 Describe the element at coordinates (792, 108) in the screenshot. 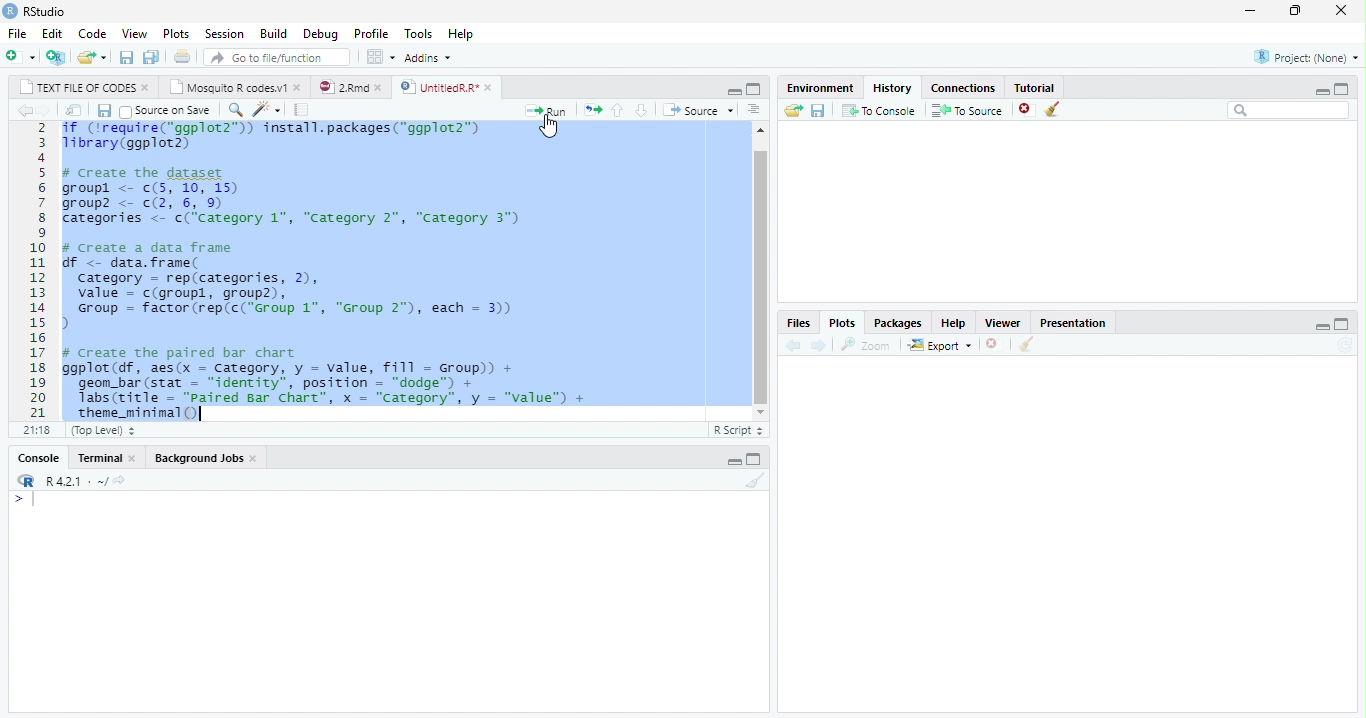

I see `load history` at that location.